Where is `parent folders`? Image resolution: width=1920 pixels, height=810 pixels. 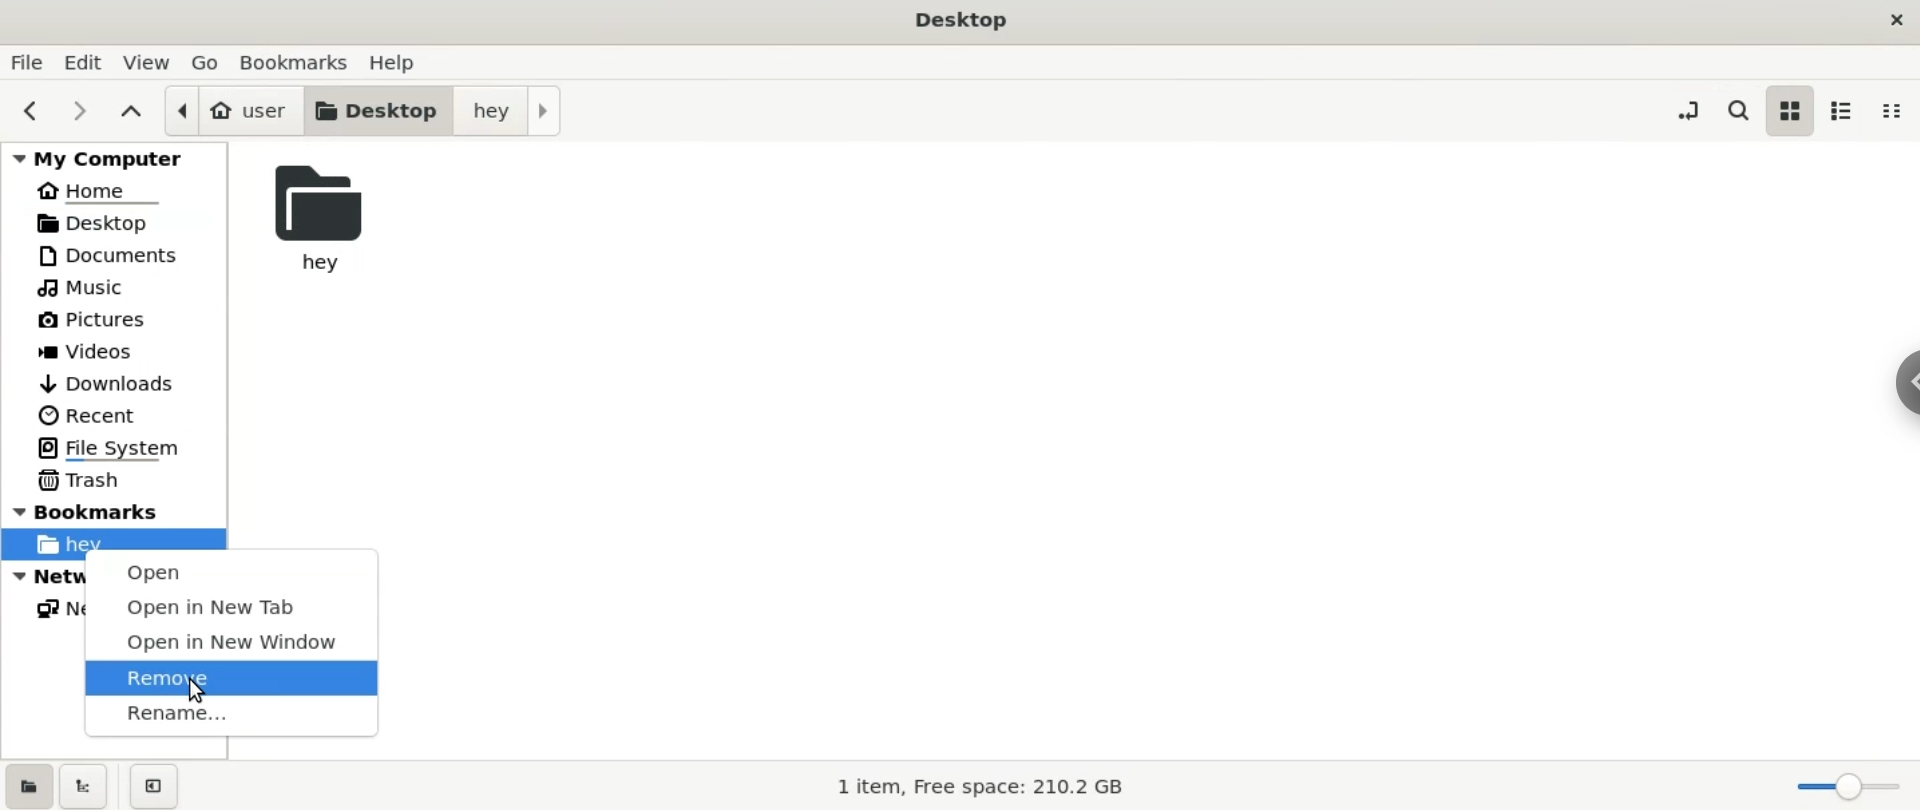
parent folders is located at coordinates (130, 111).